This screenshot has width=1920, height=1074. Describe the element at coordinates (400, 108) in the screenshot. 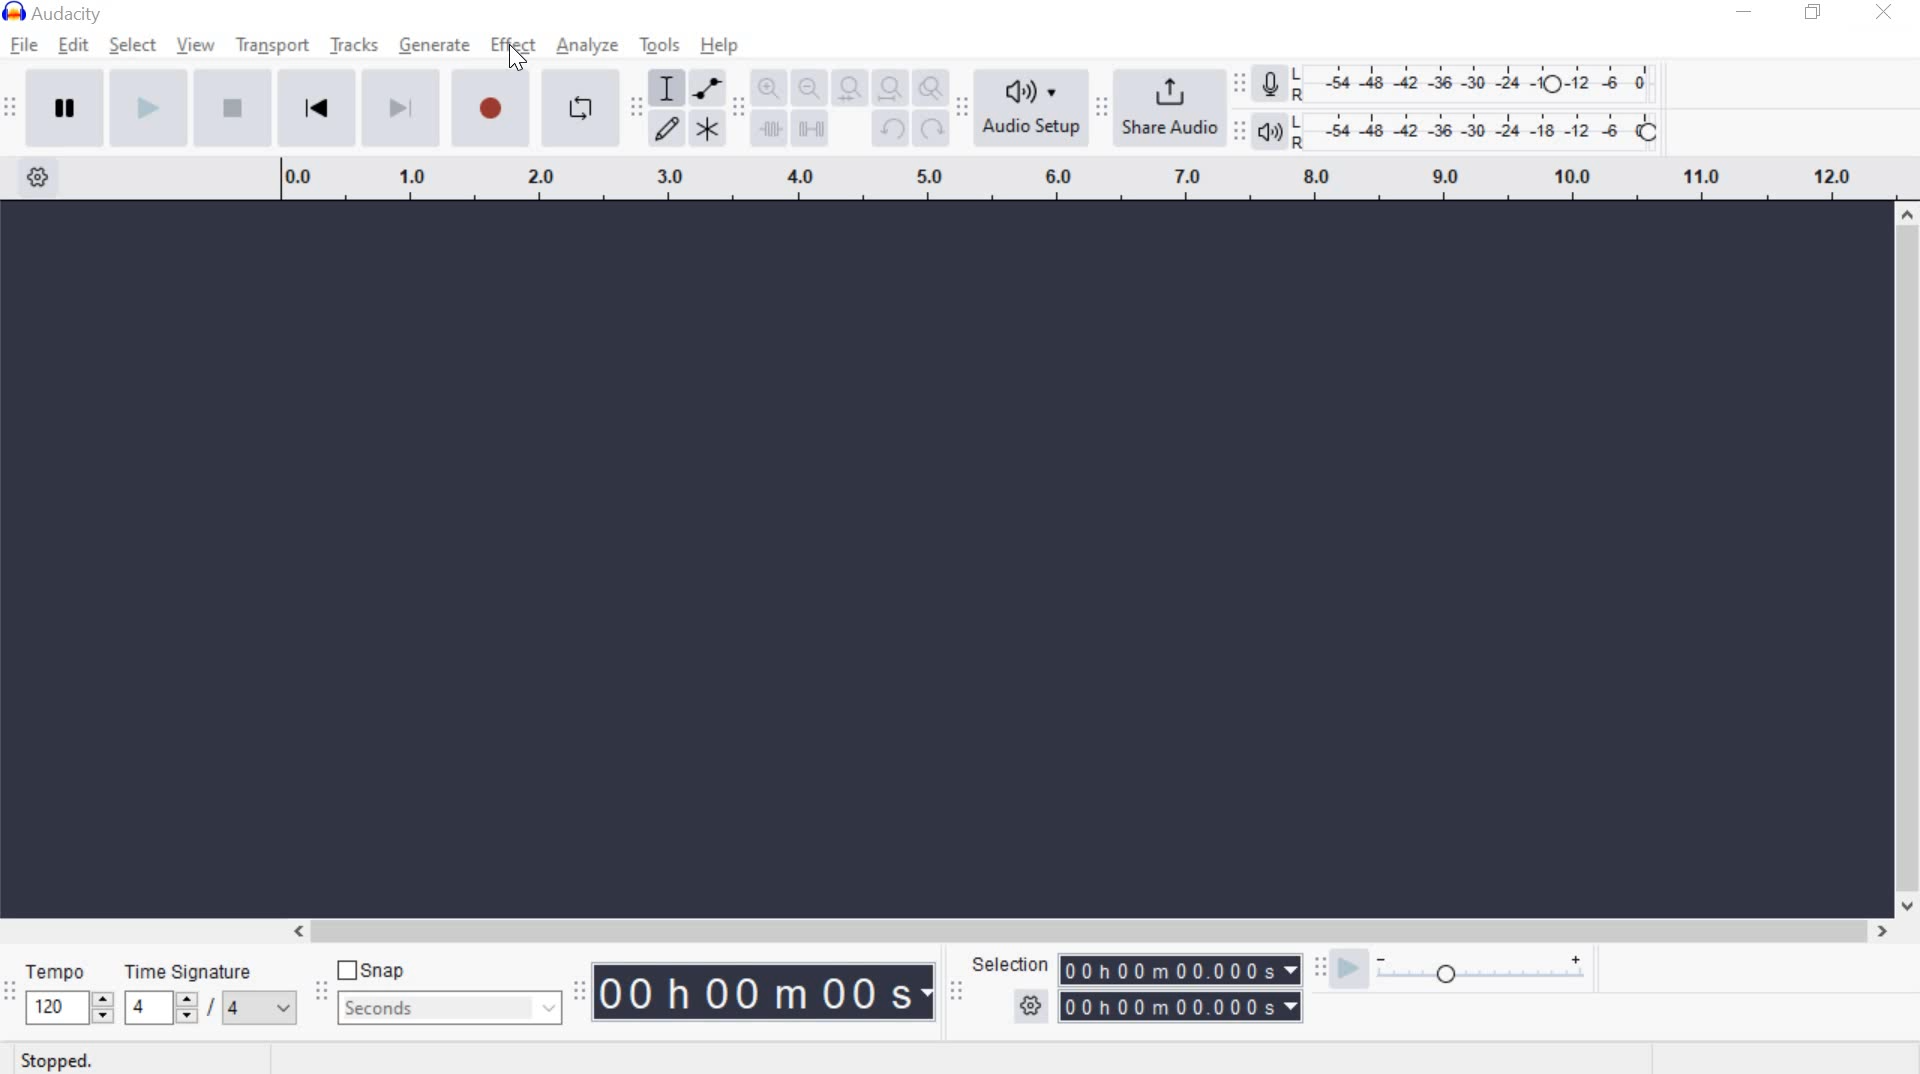

I see `Skip to End` at that location.